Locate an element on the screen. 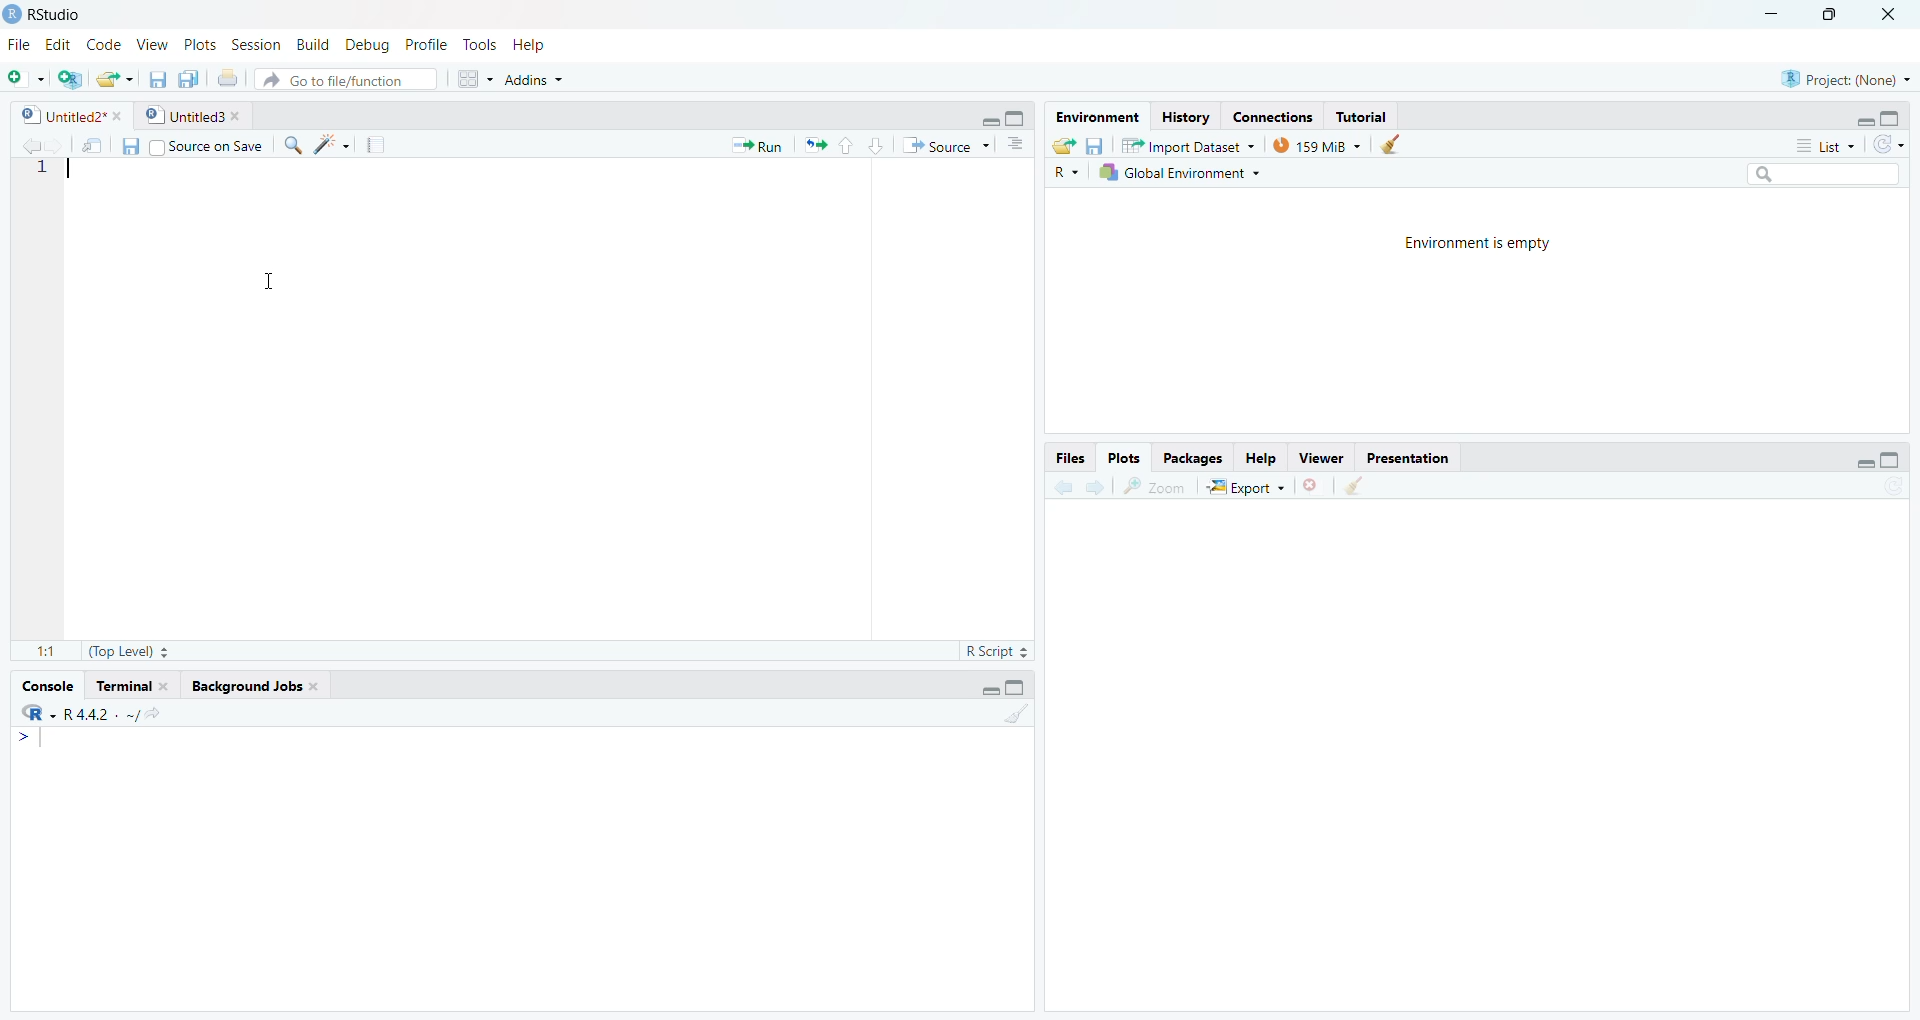  Down is located at coordinates (876, 144).